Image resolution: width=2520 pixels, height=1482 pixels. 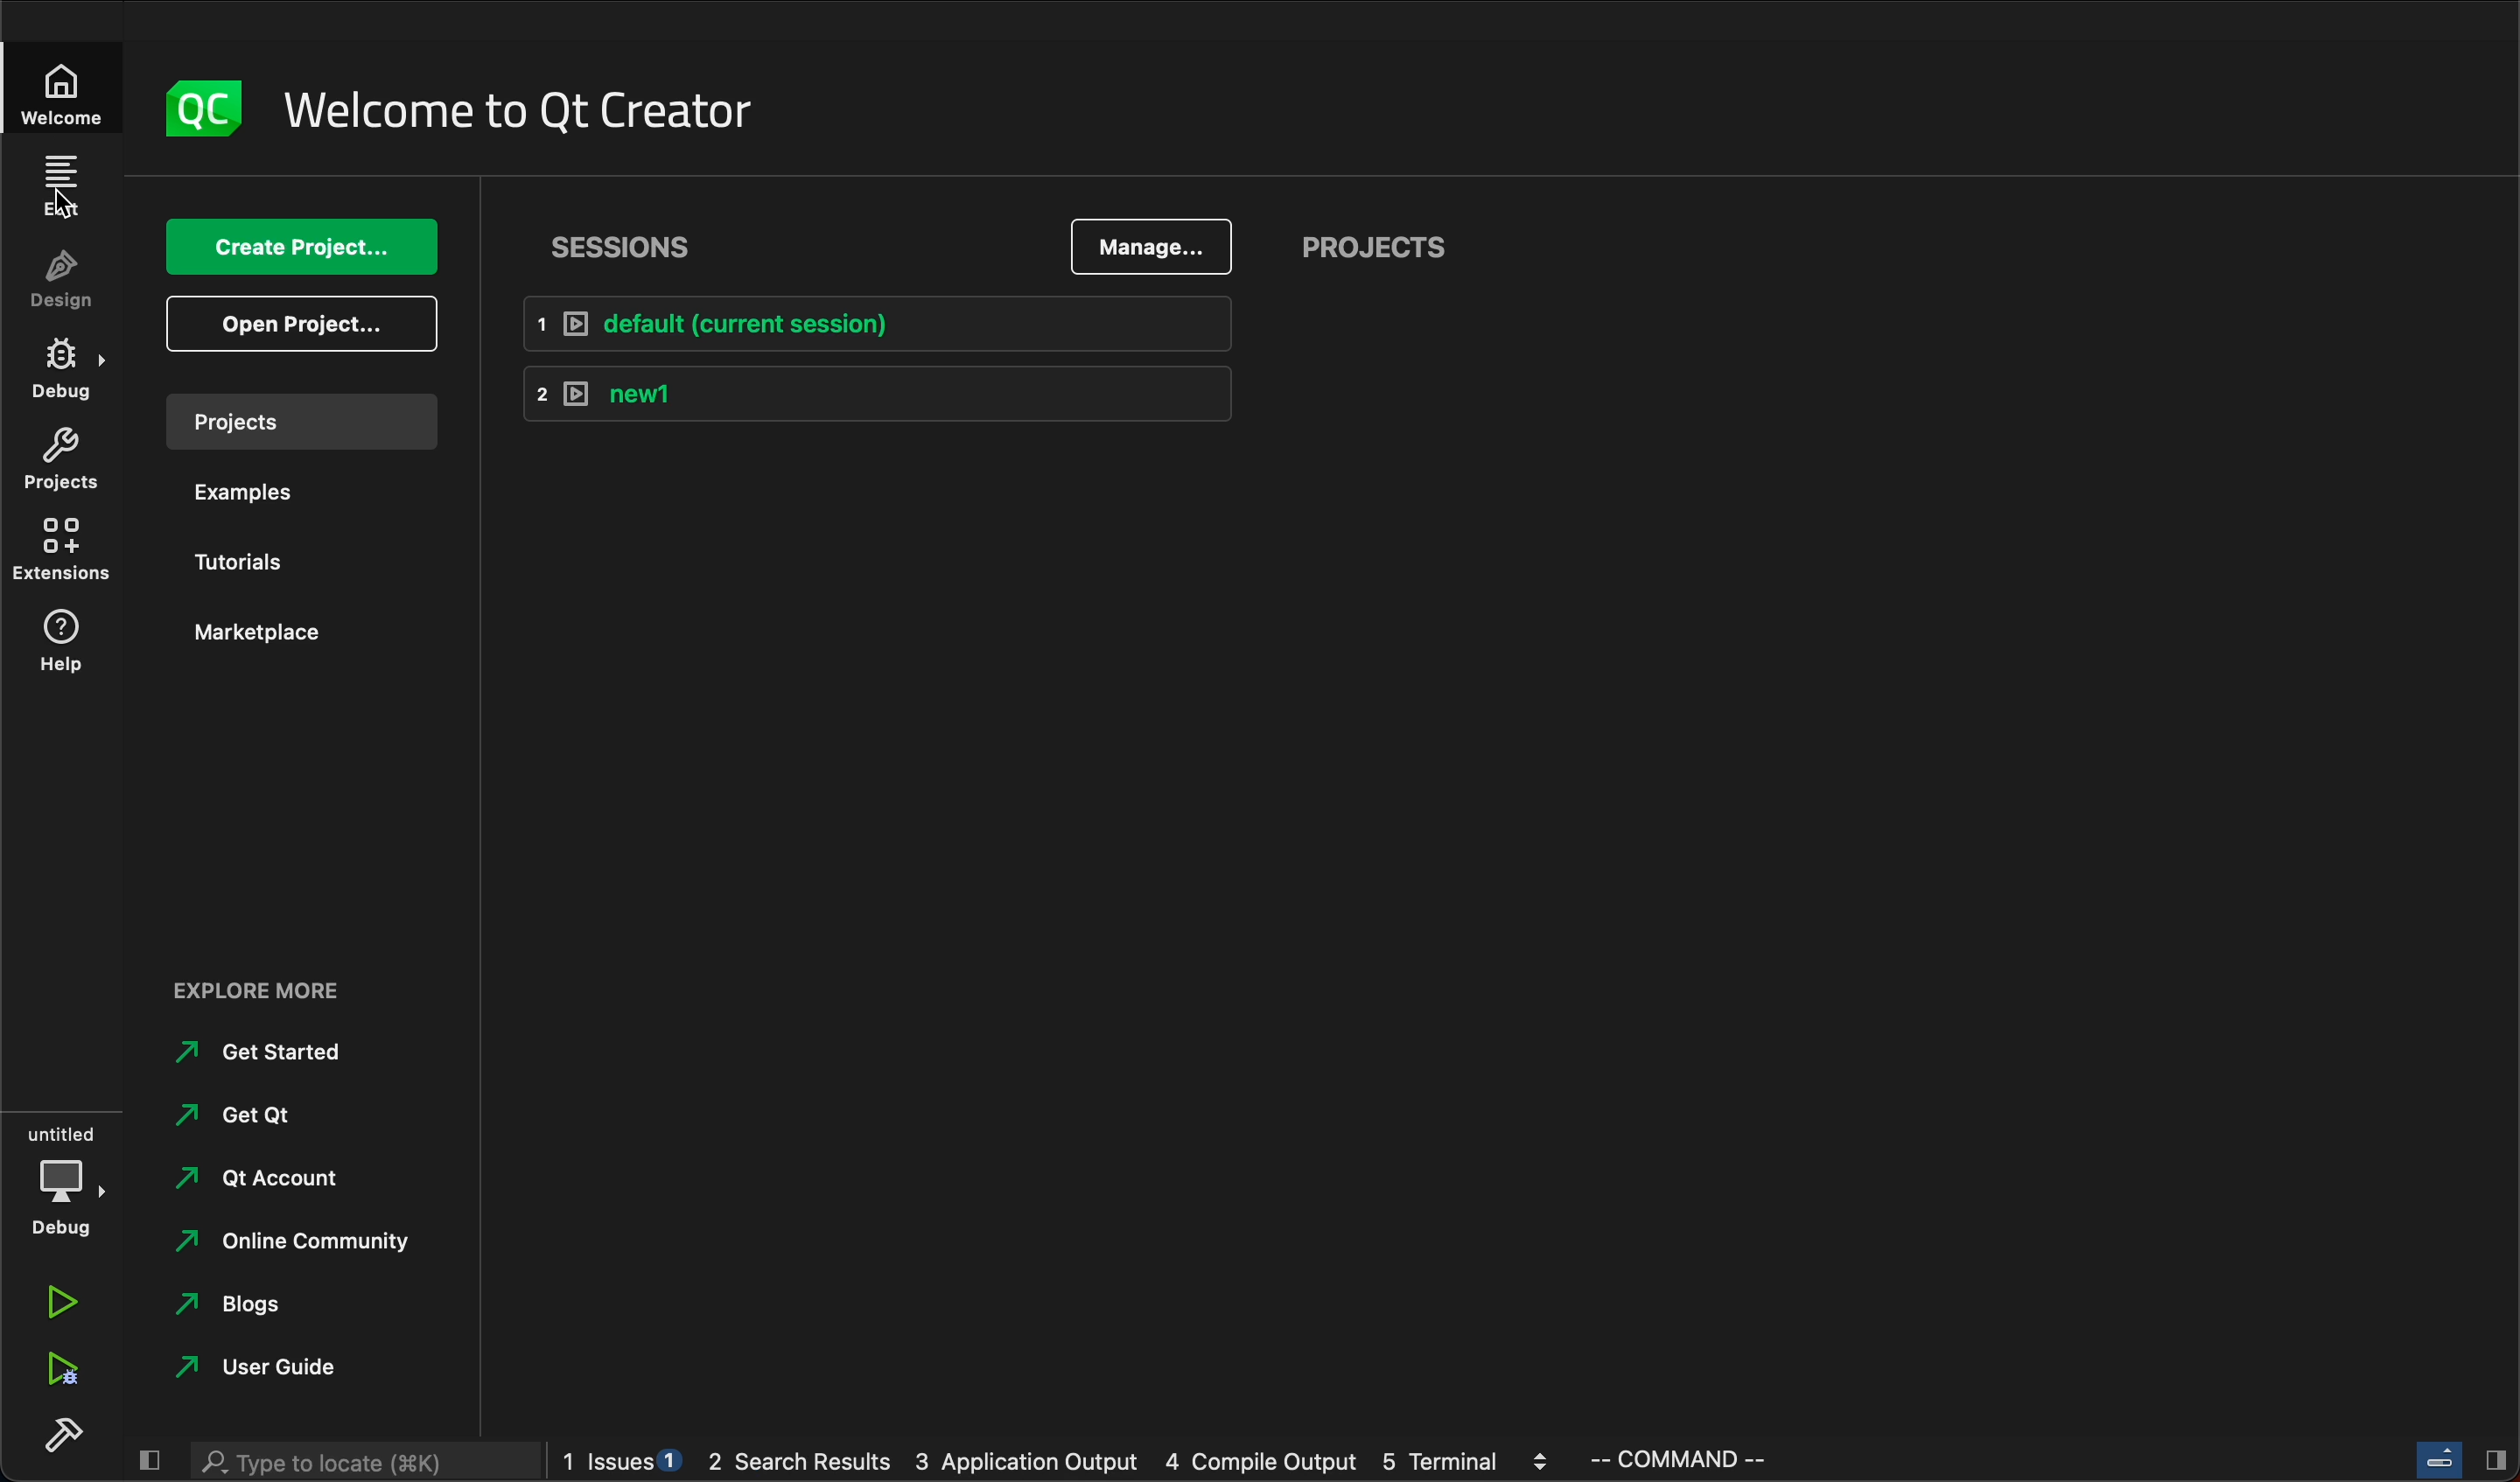 I want to click on logs, so click(x=1062, y=1461).